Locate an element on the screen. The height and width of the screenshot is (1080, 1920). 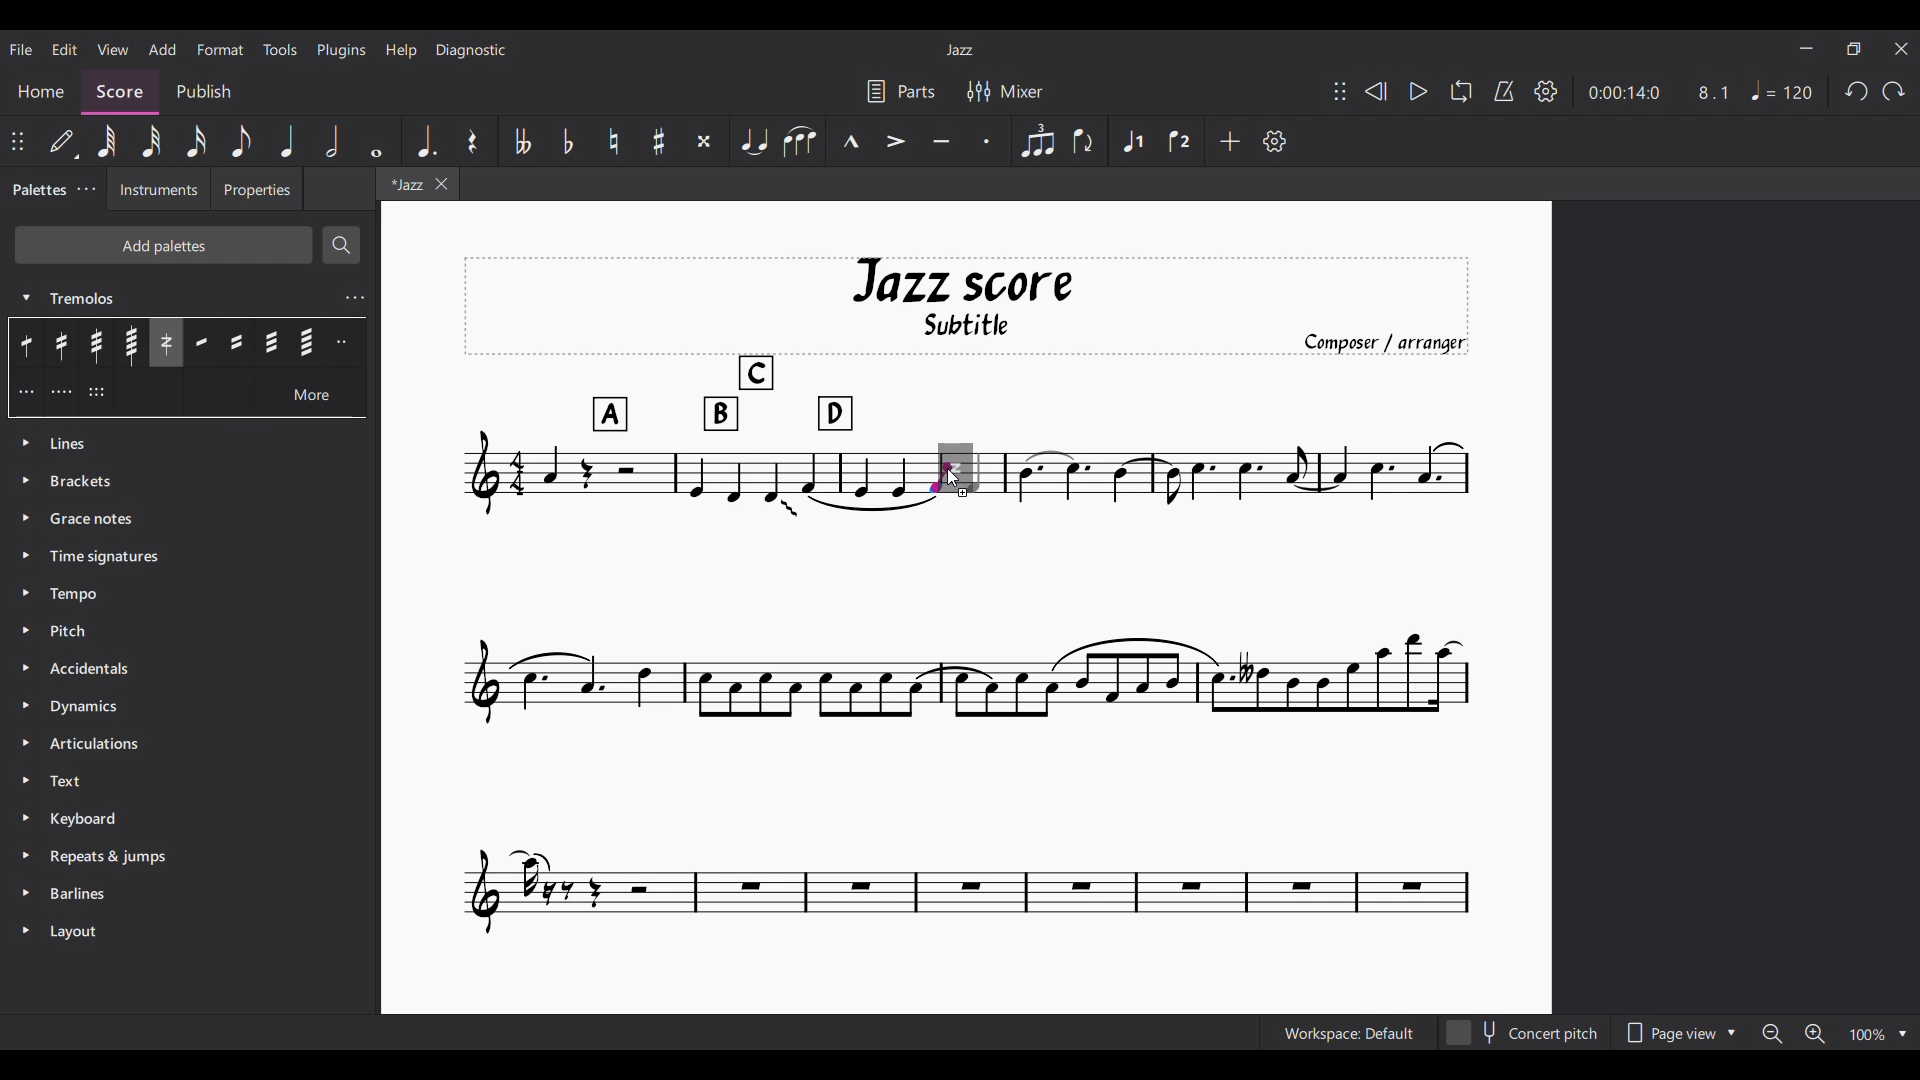
Slur is located at coordinates (800, 141).